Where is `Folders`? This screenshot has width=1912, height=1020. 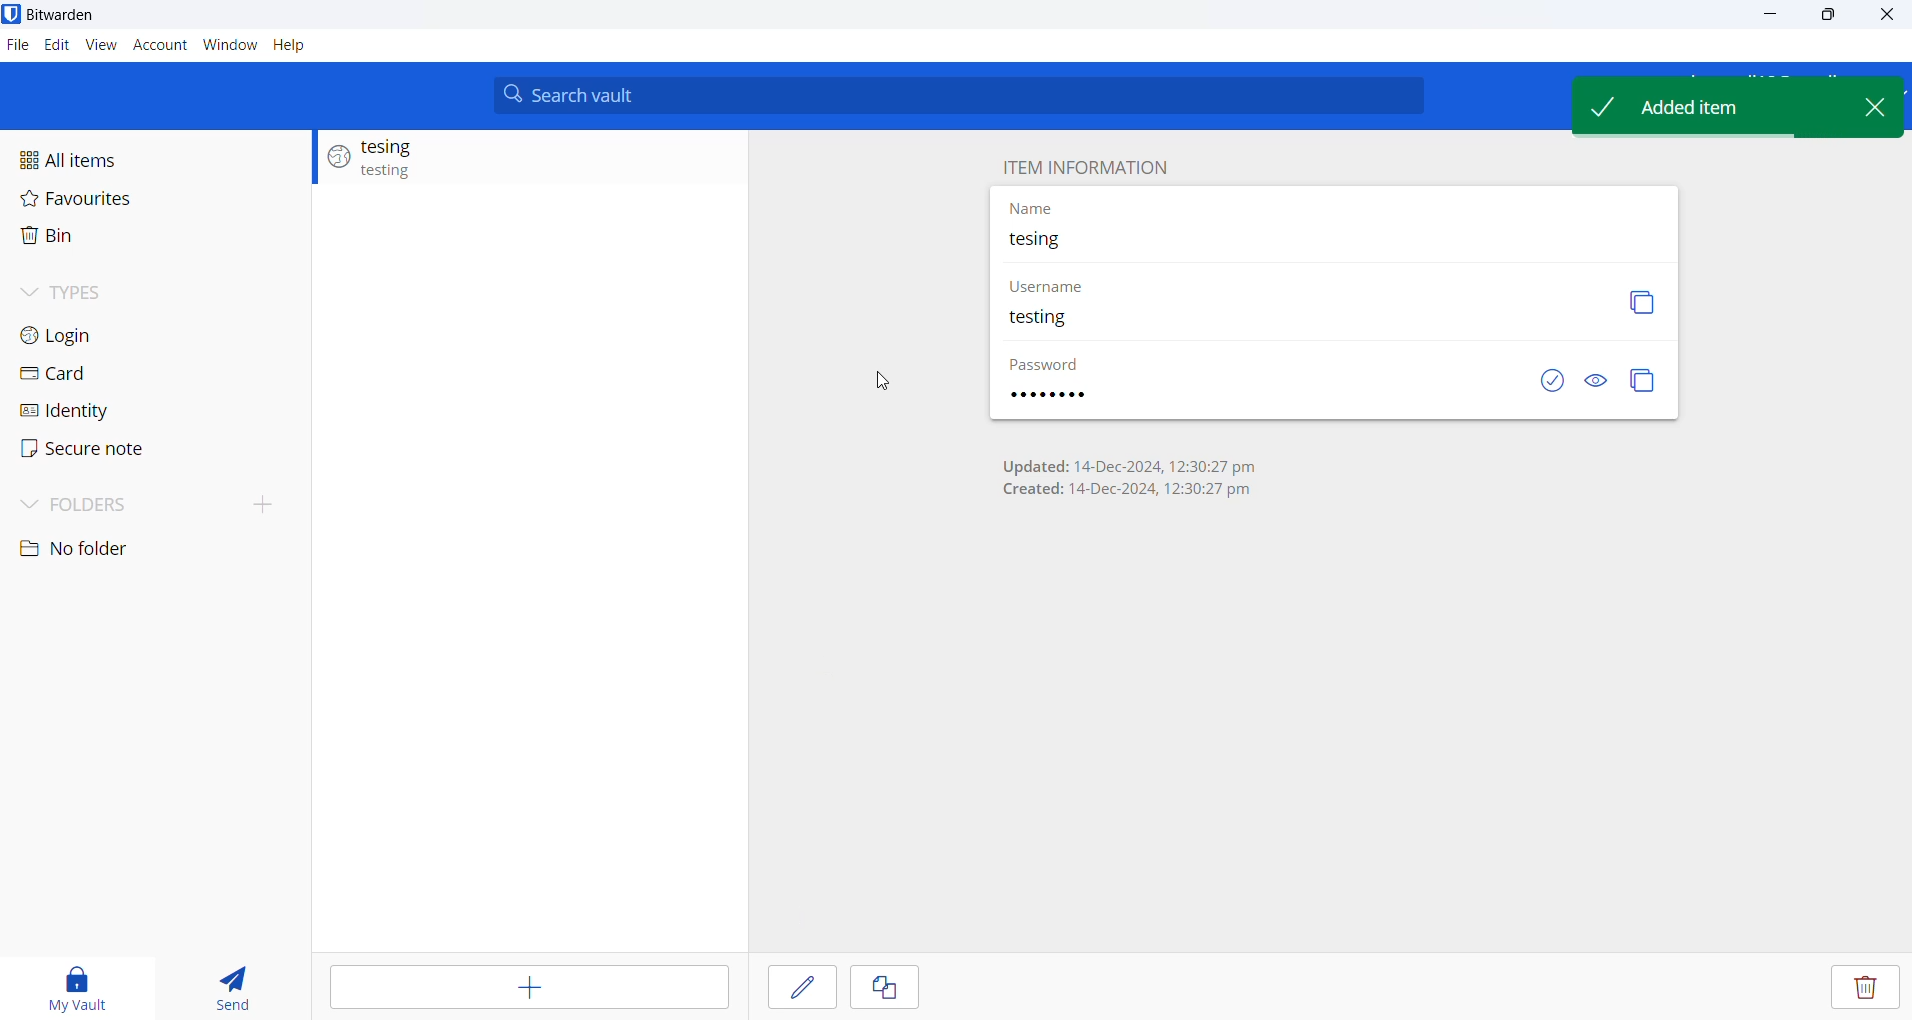
Folders is located at coordinates (102, 501).